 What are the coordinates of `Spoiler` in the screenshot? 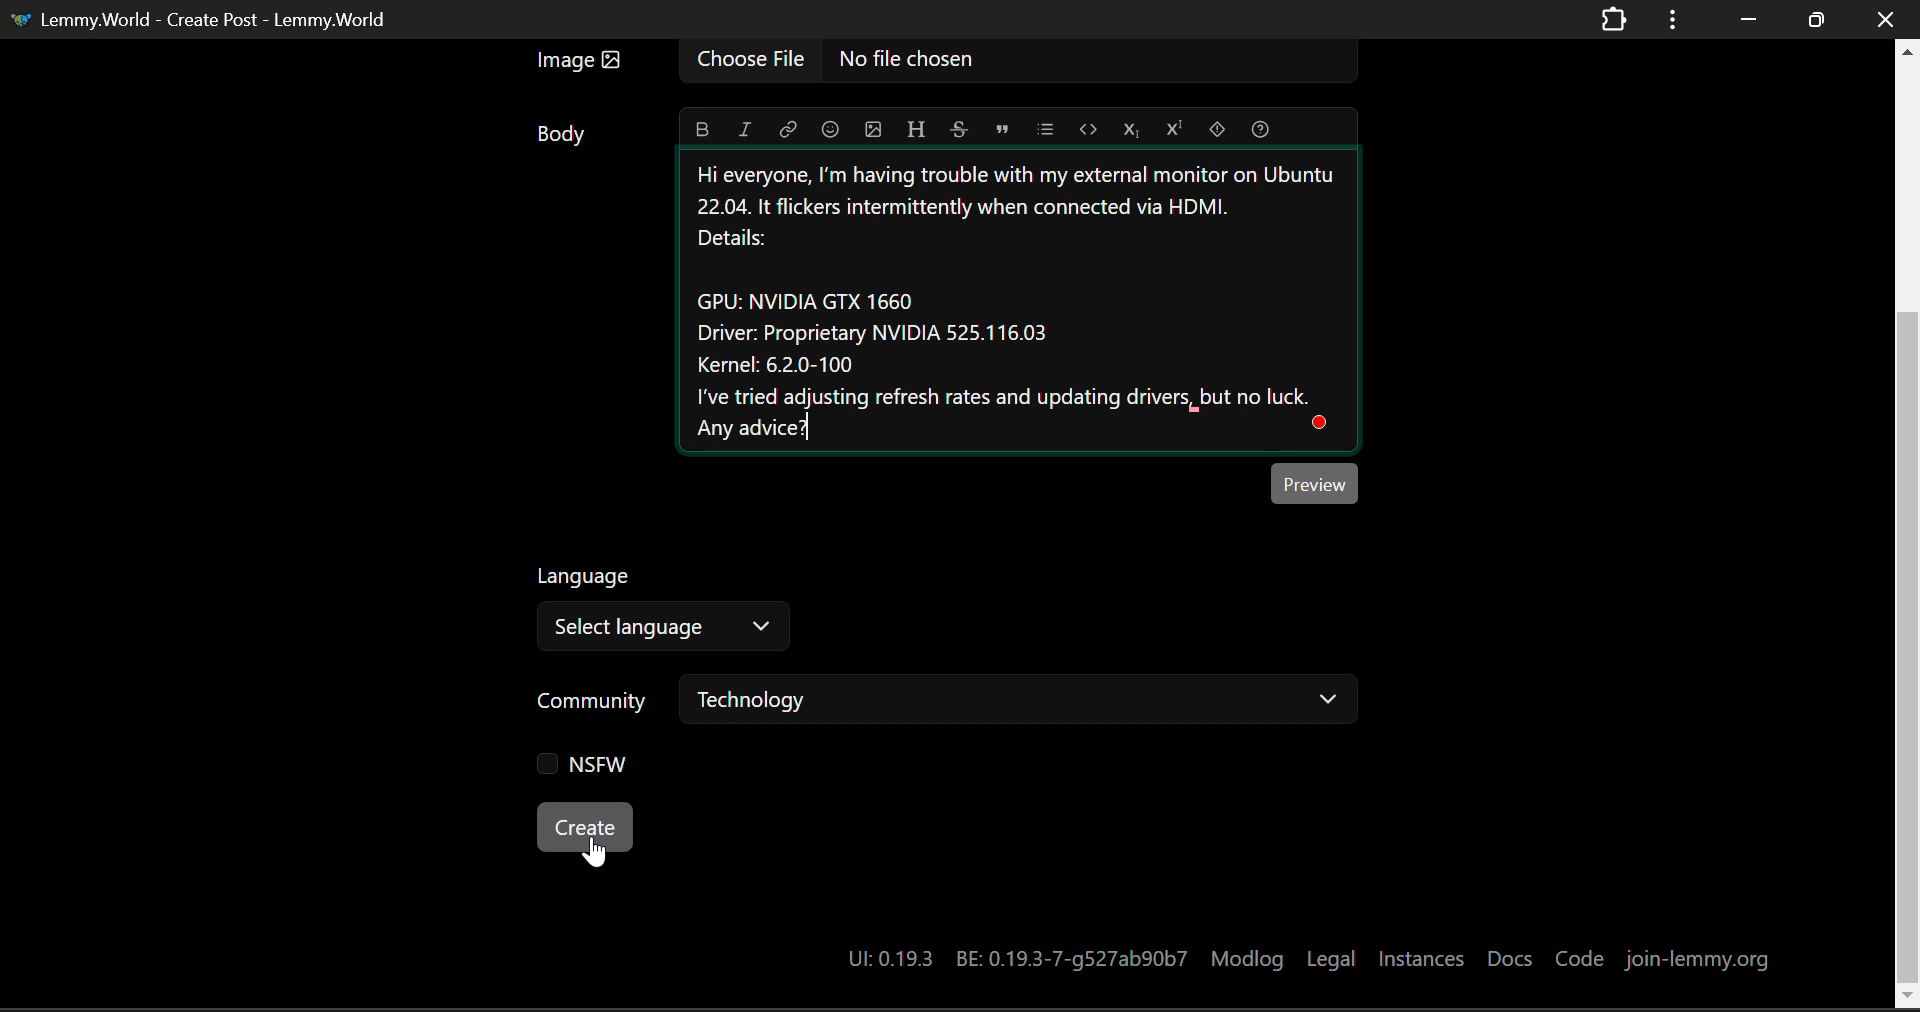 It's located at (1216, 126).